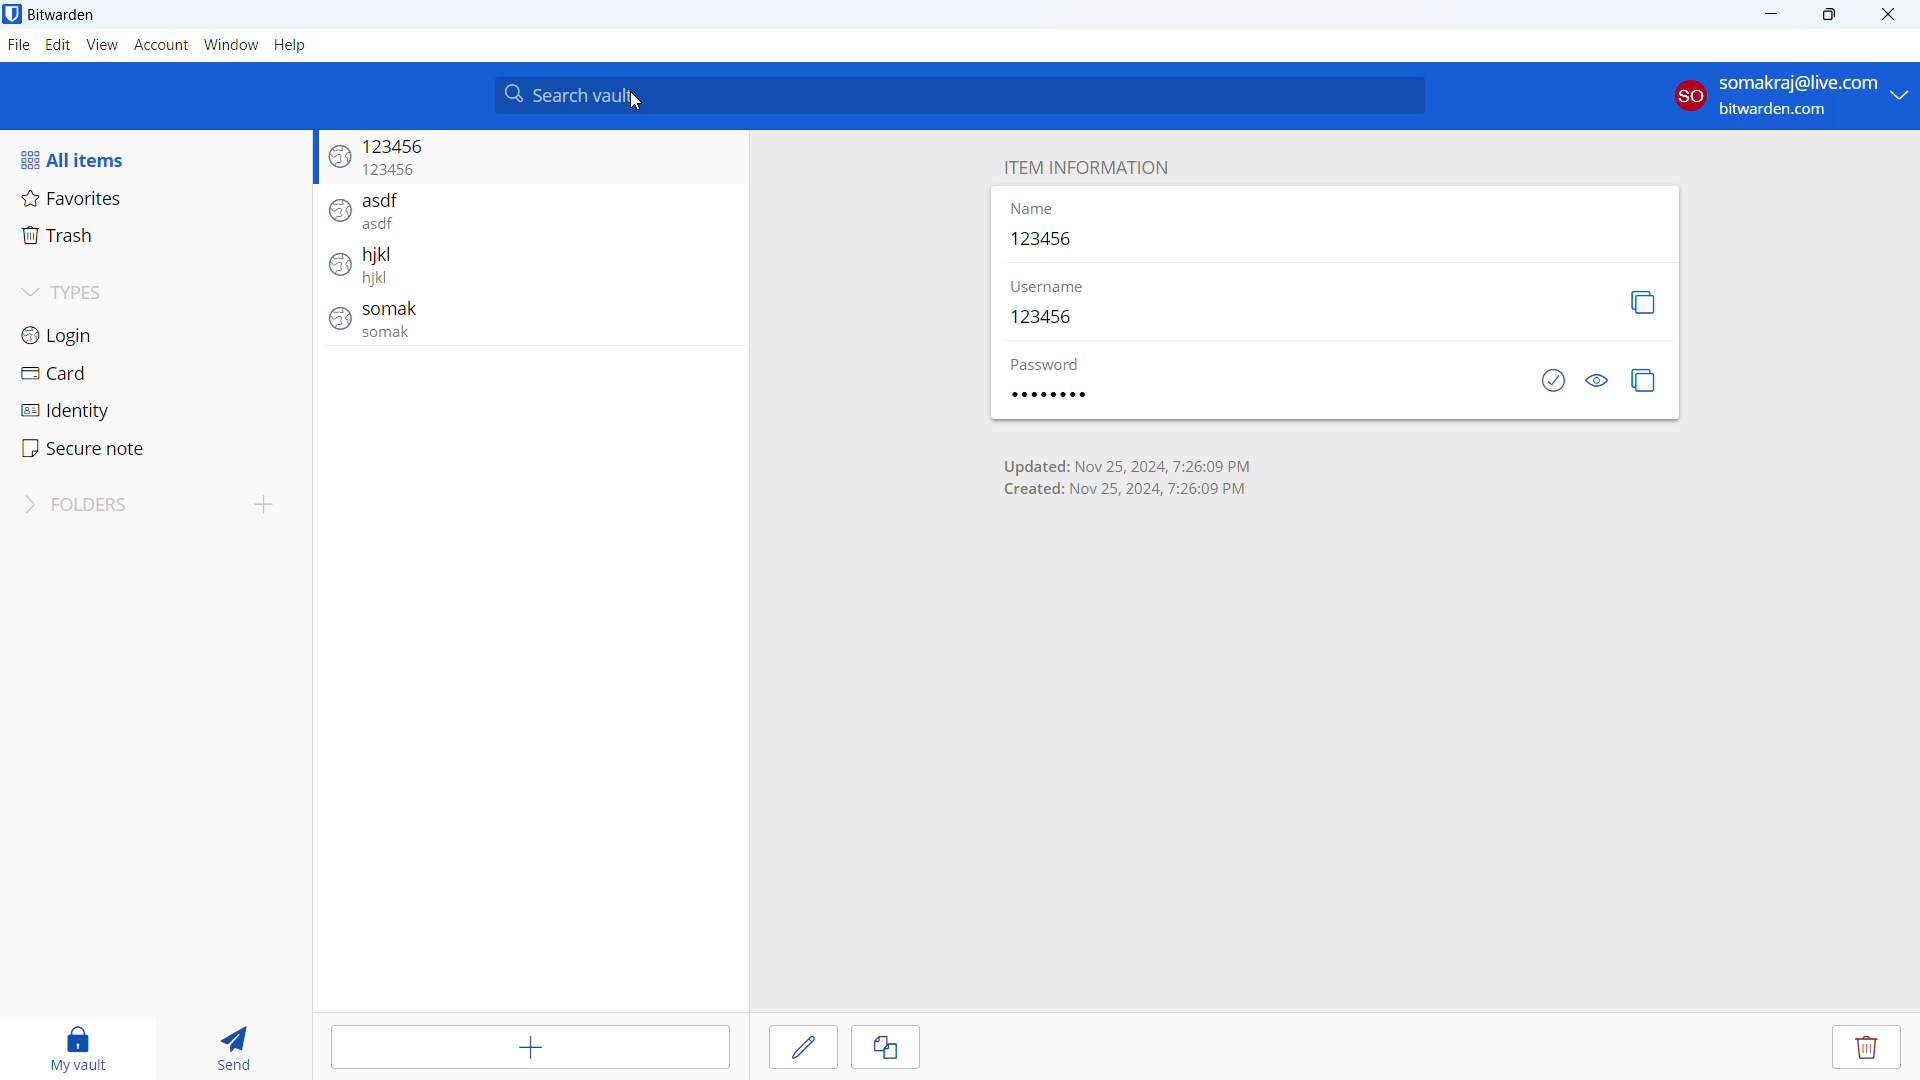  What do you see at coordinates (530, 1048) in the screenshot?
I see `add item` at bounding box center [530, 1048].